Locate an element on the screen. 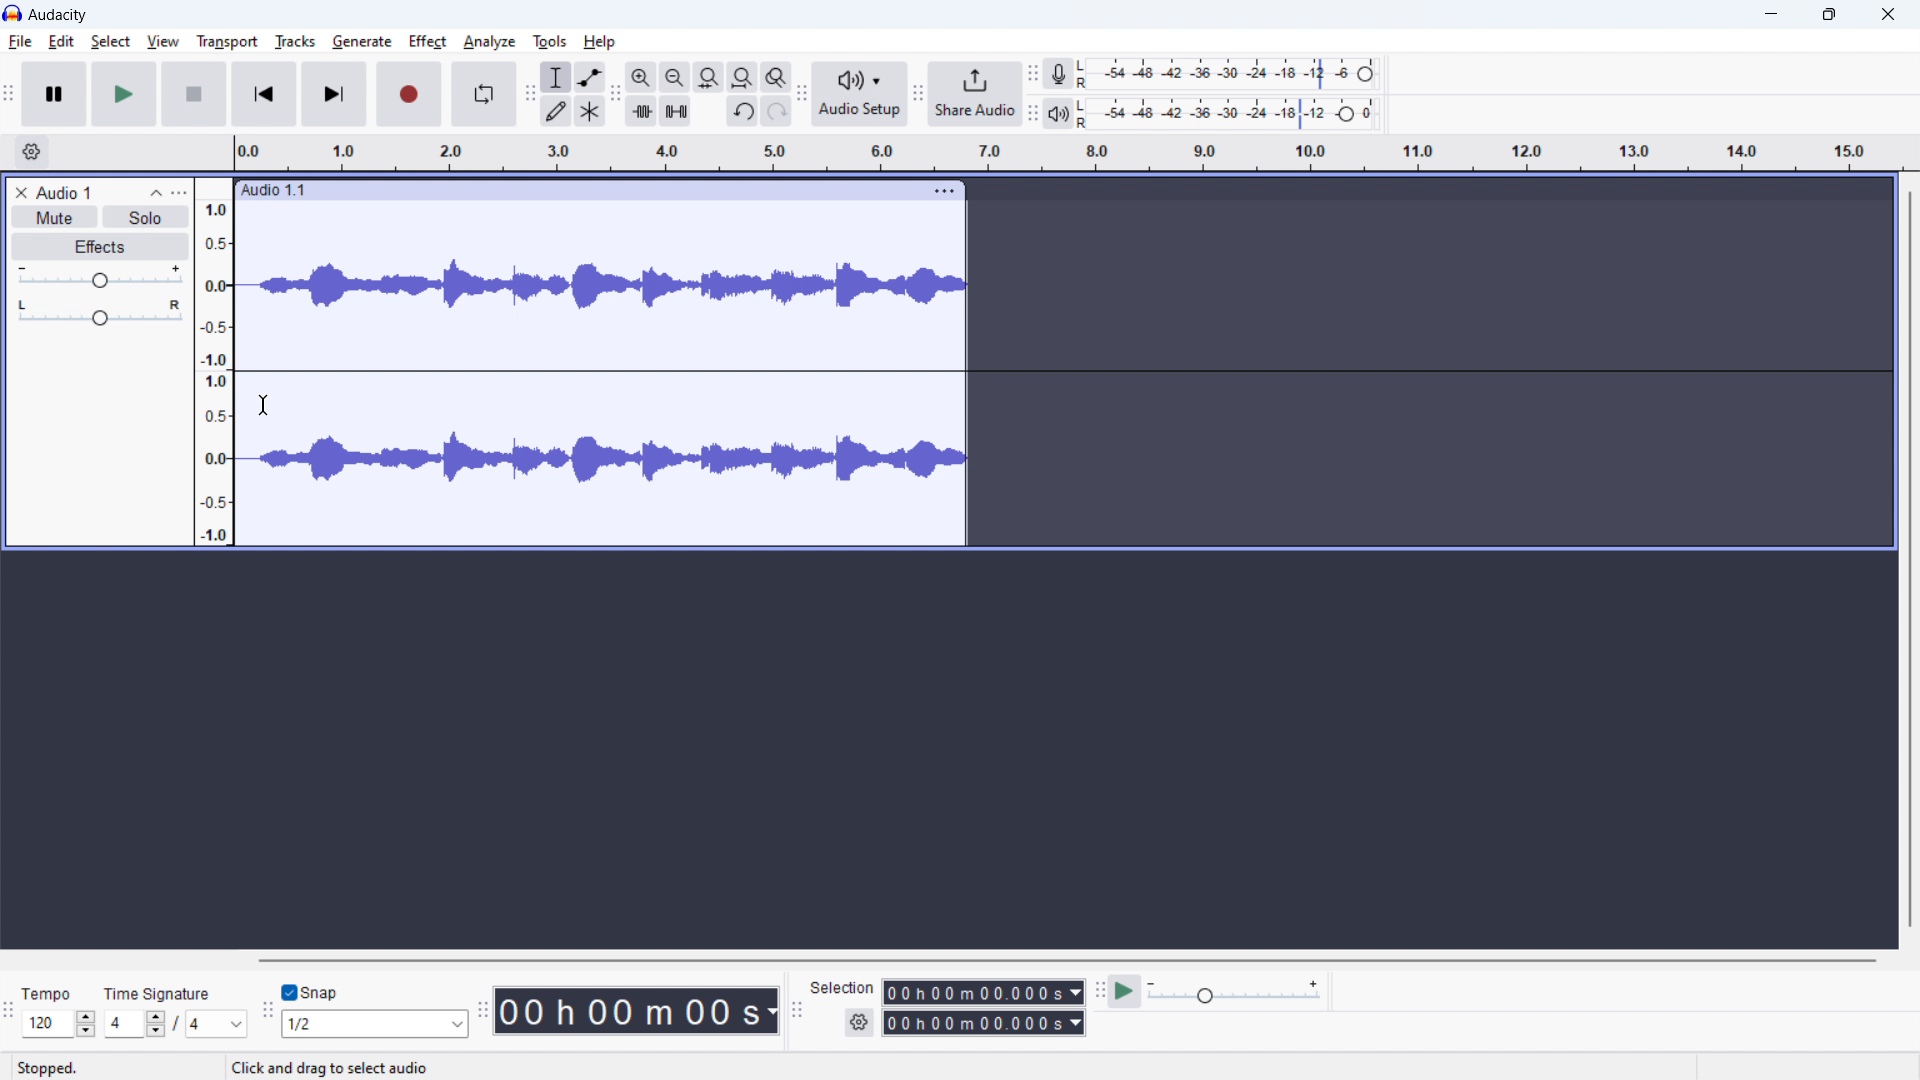 The image size is (1920, 1080). timeline settings is located at coordinates (30, 151).